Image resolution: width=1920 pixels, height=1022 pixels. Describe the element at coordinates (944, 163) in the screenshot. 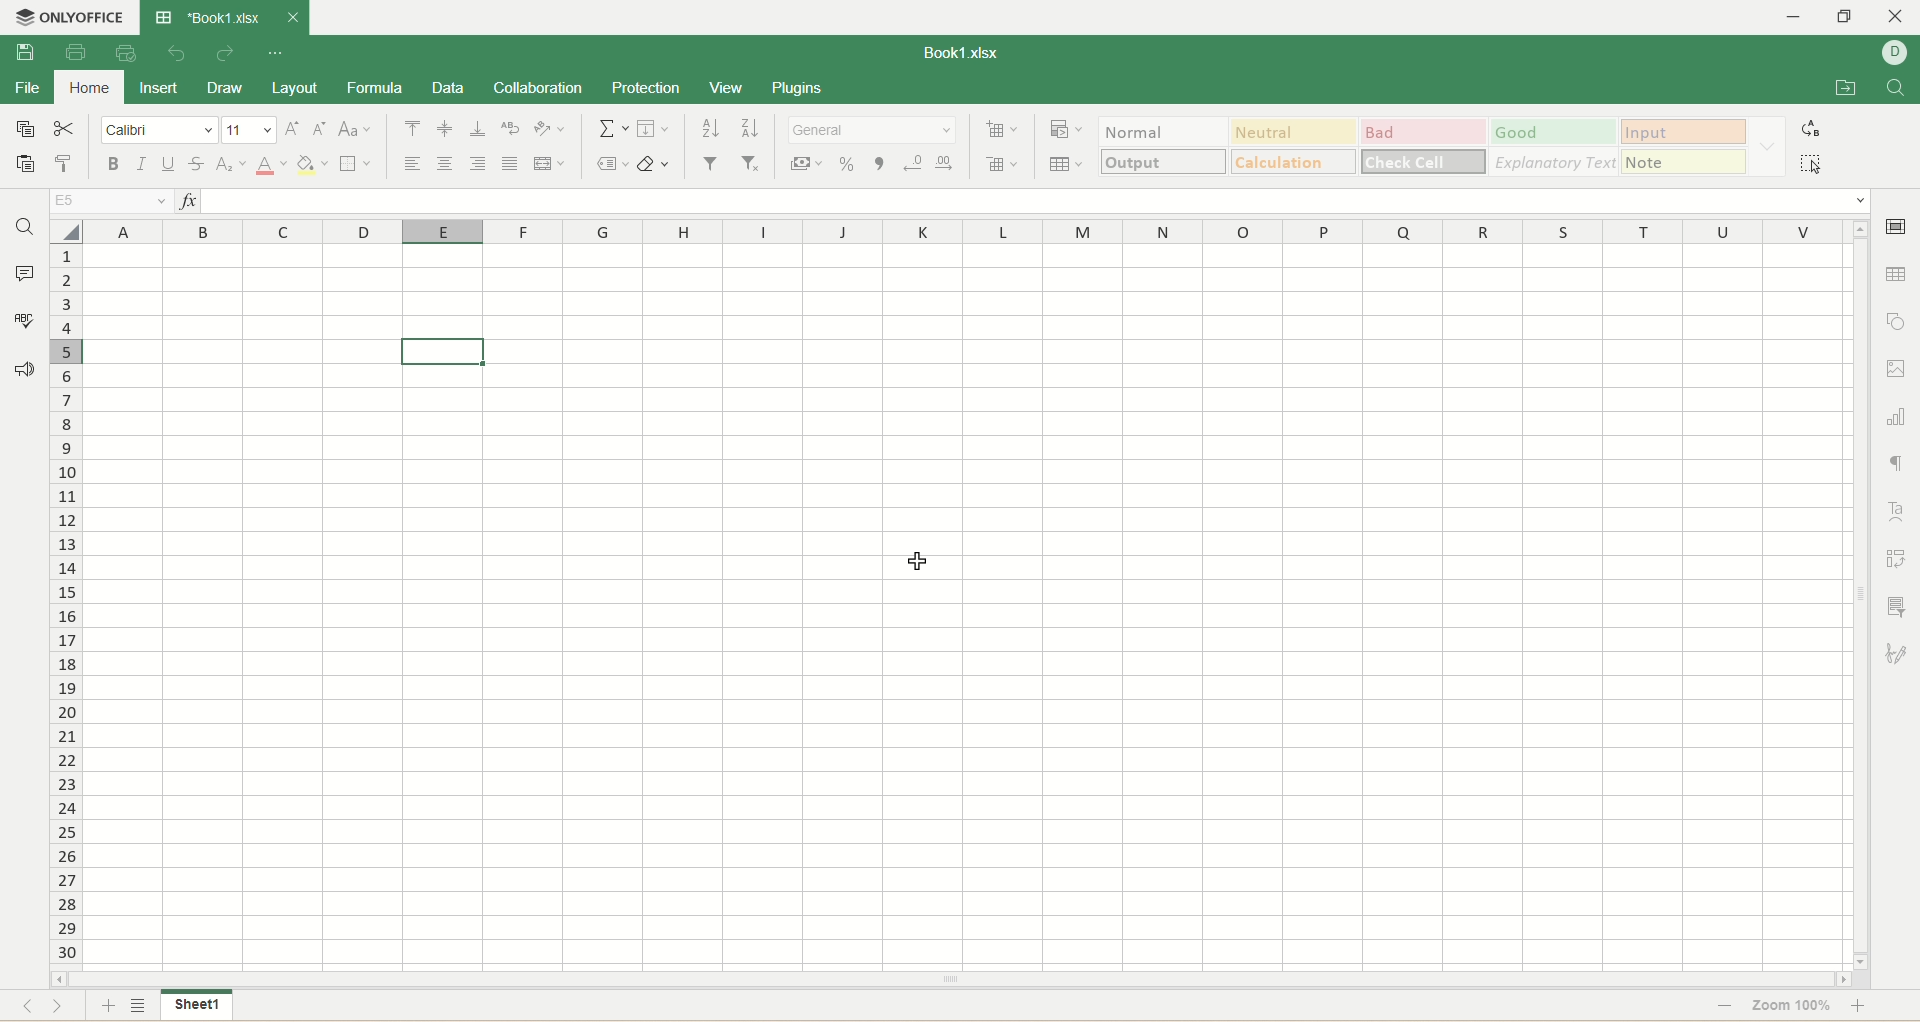

I see `increase decimal` at that location.